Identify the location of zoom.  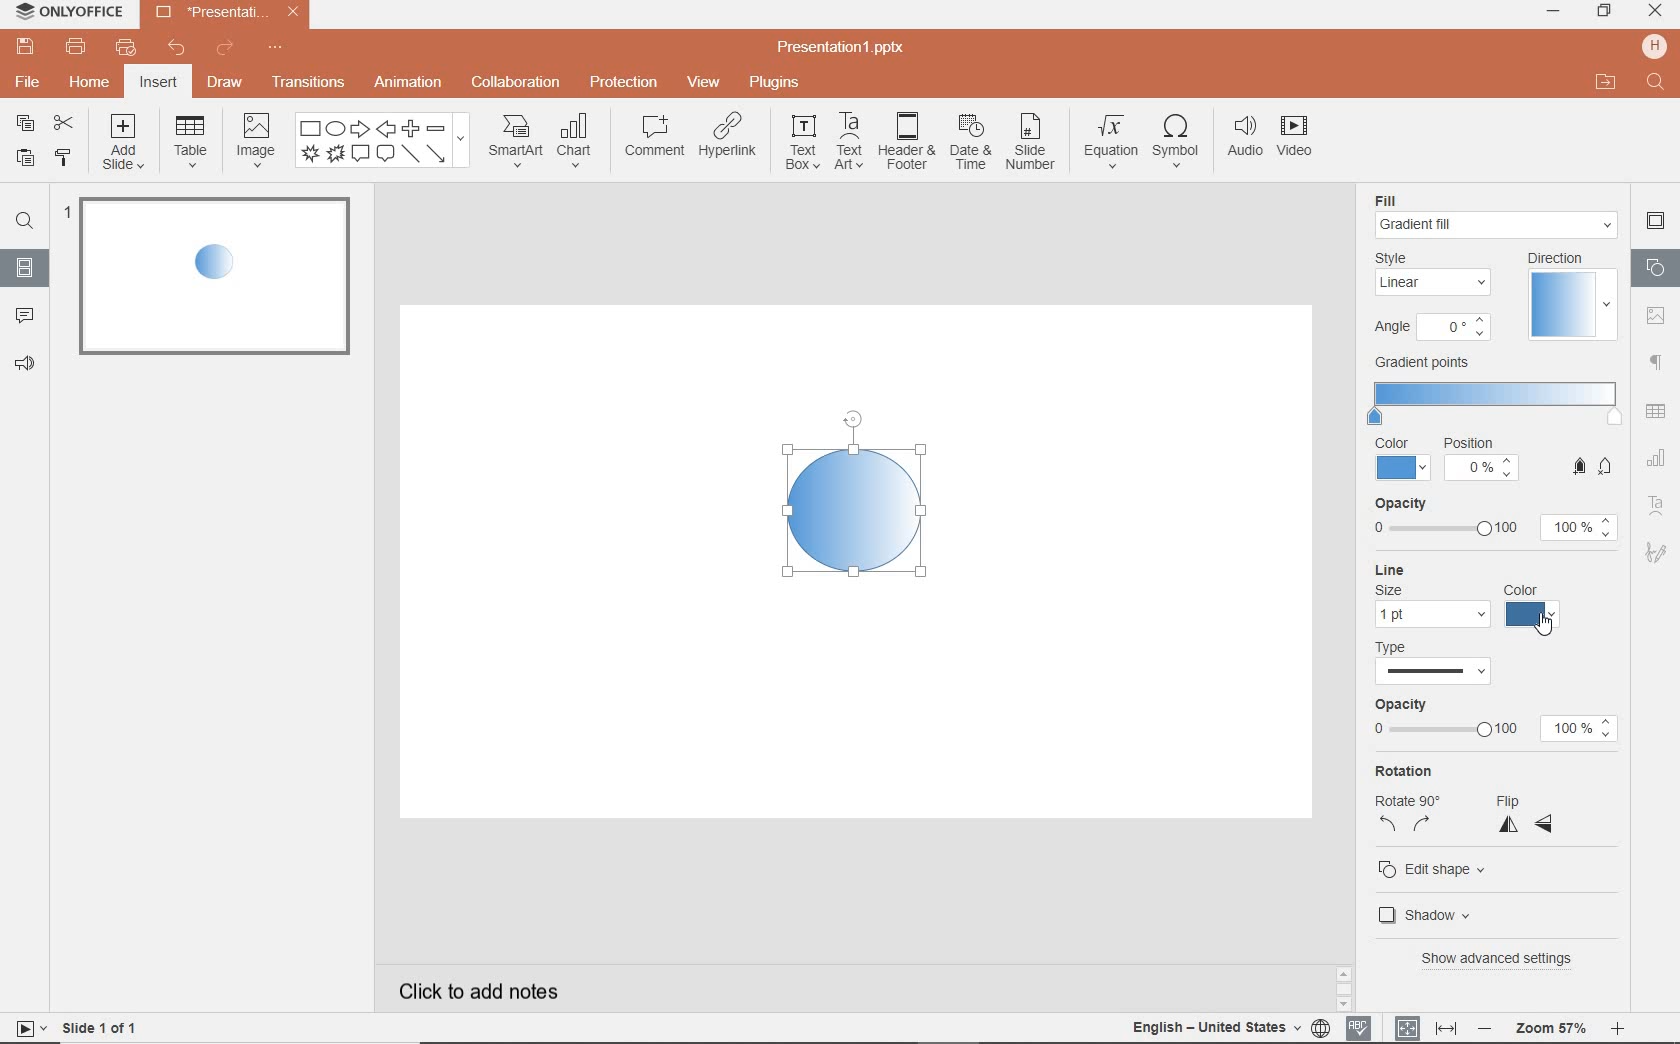
(1551, 1029).